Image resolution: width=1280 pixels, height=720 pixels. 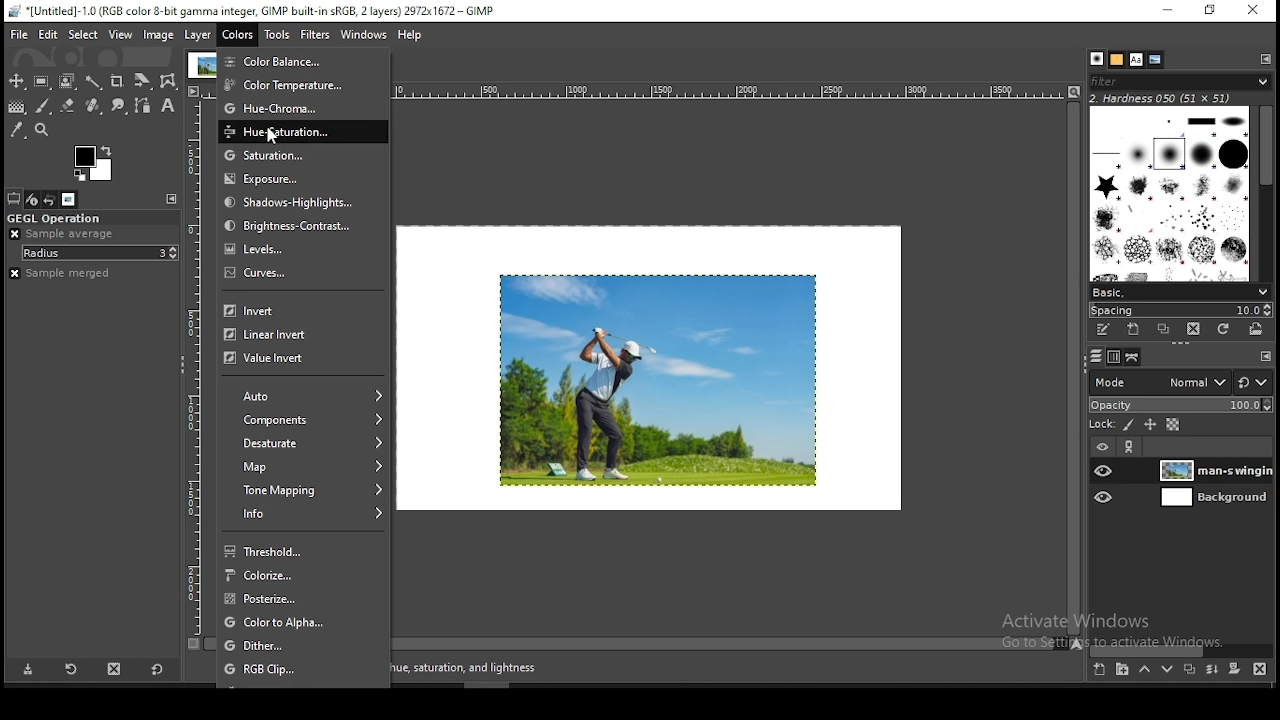 I want to click on invert, so click(x=305, y=309).